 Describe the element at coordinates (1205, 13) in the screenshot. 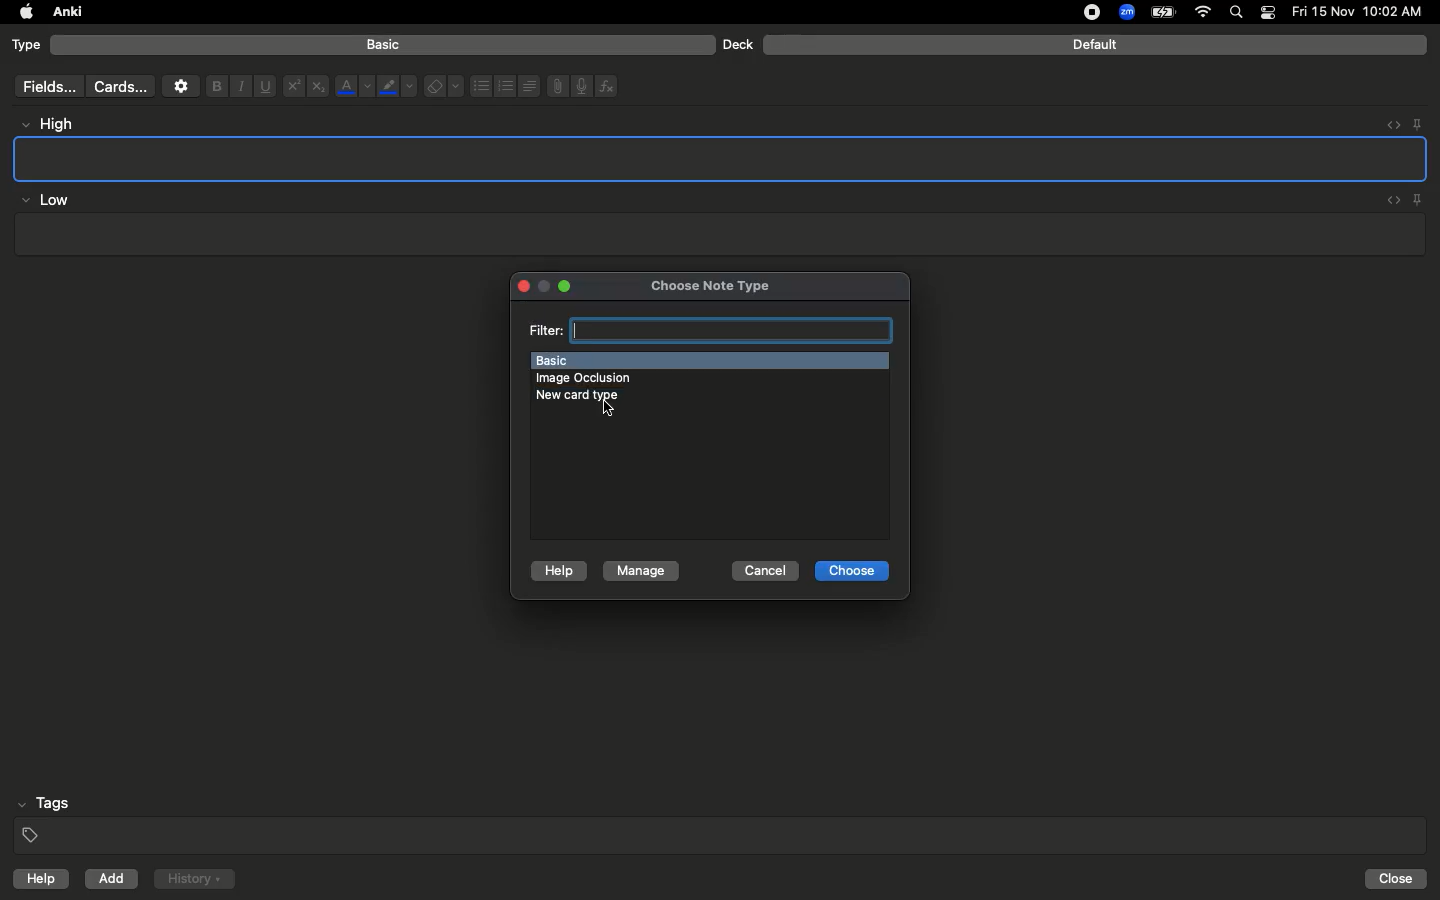

I see `Internet` at that location.